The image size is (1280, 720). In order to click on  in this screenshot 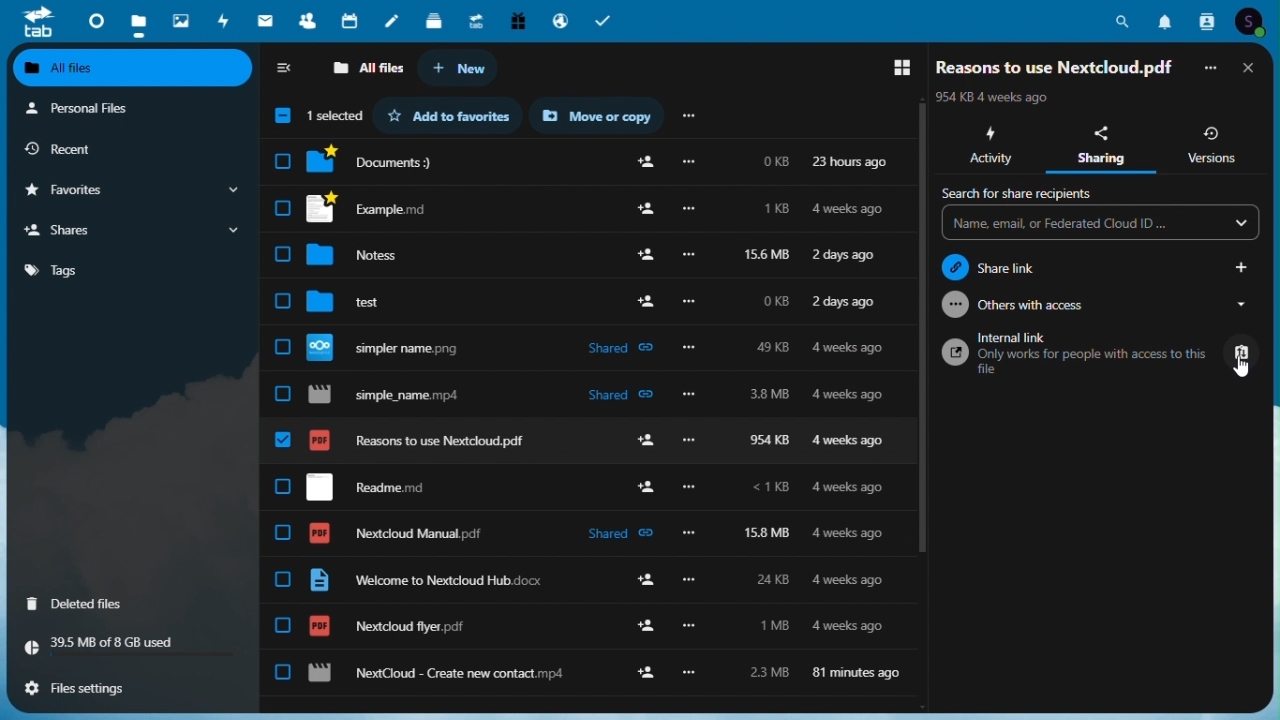, I will do `click(281, 208)`.